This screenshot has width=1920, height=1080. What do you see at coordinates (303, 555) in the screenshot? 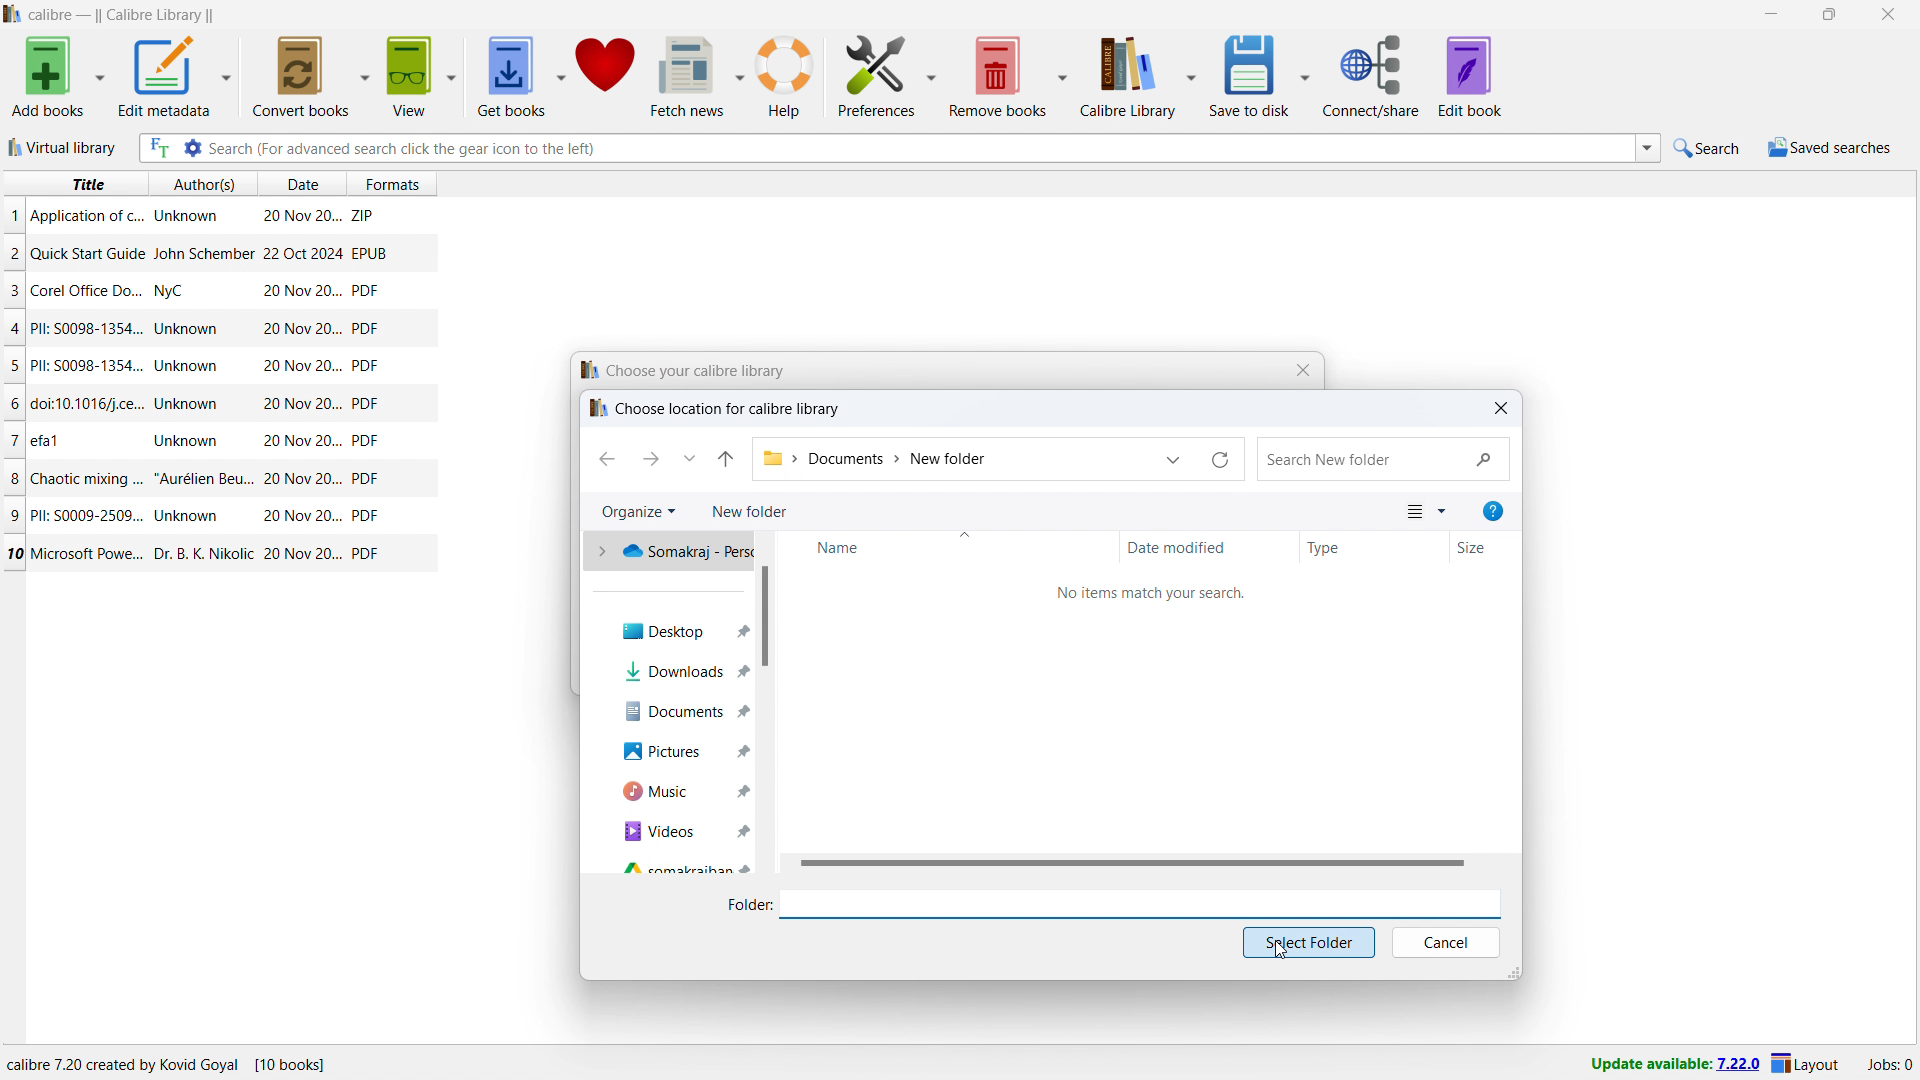
I see `Date` at bounding box center [303, 555].